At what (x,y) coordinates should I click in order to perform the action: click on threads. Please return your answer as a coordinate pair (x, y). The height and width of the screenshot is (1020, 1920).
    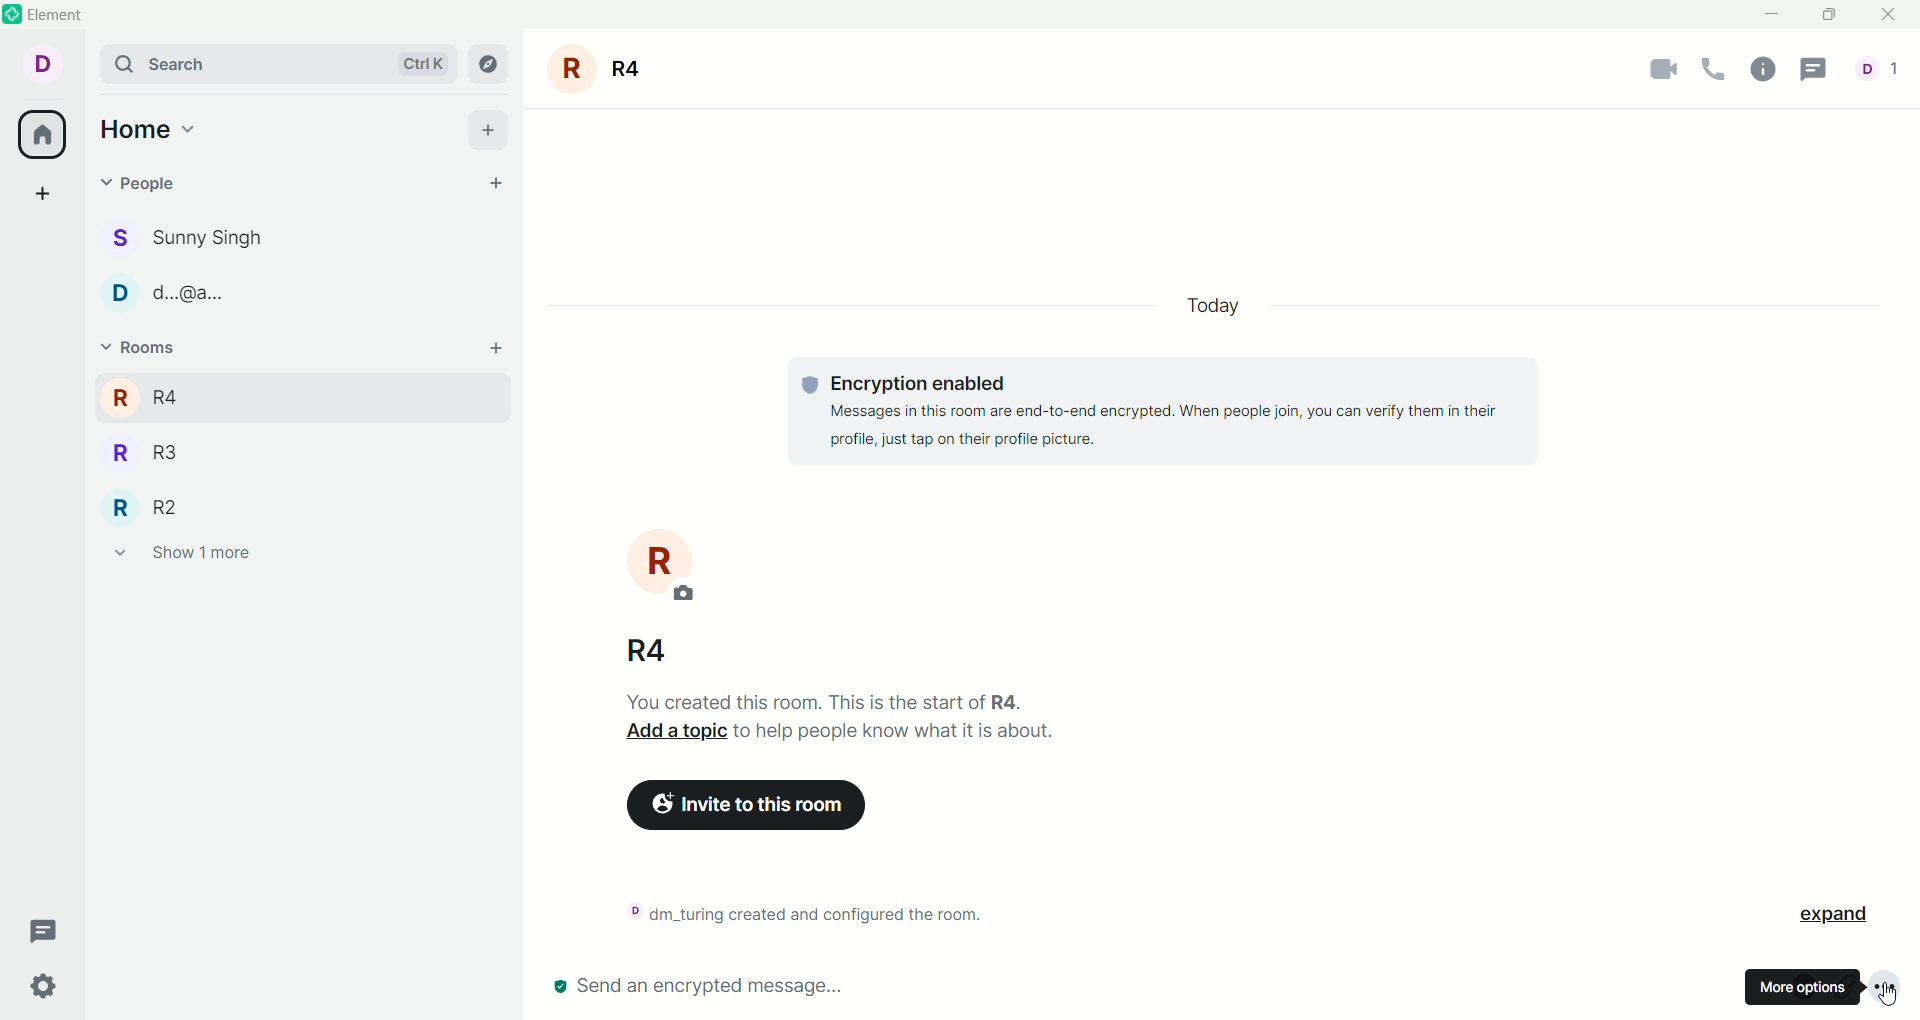
    Looking at the image, I should click on (1821, 70).